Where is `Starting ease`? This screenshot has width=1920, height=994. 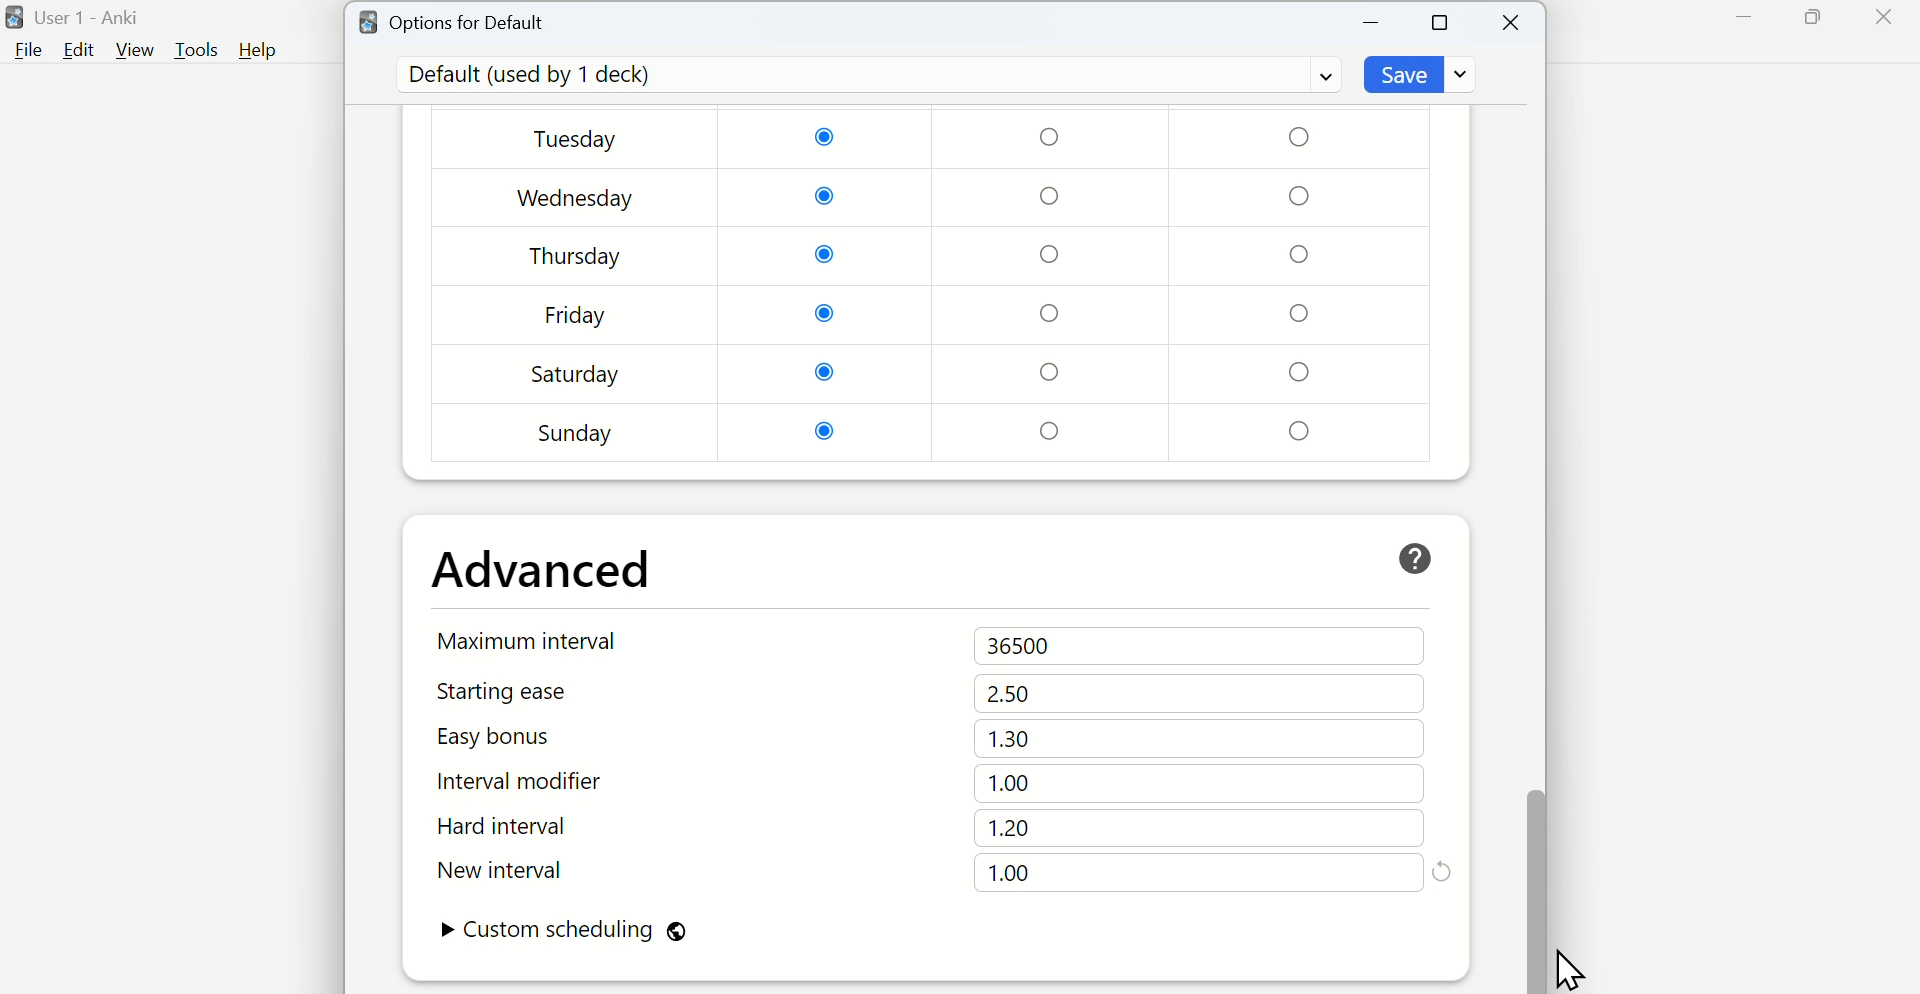 Starting ease is located at coordinates (529, 691).